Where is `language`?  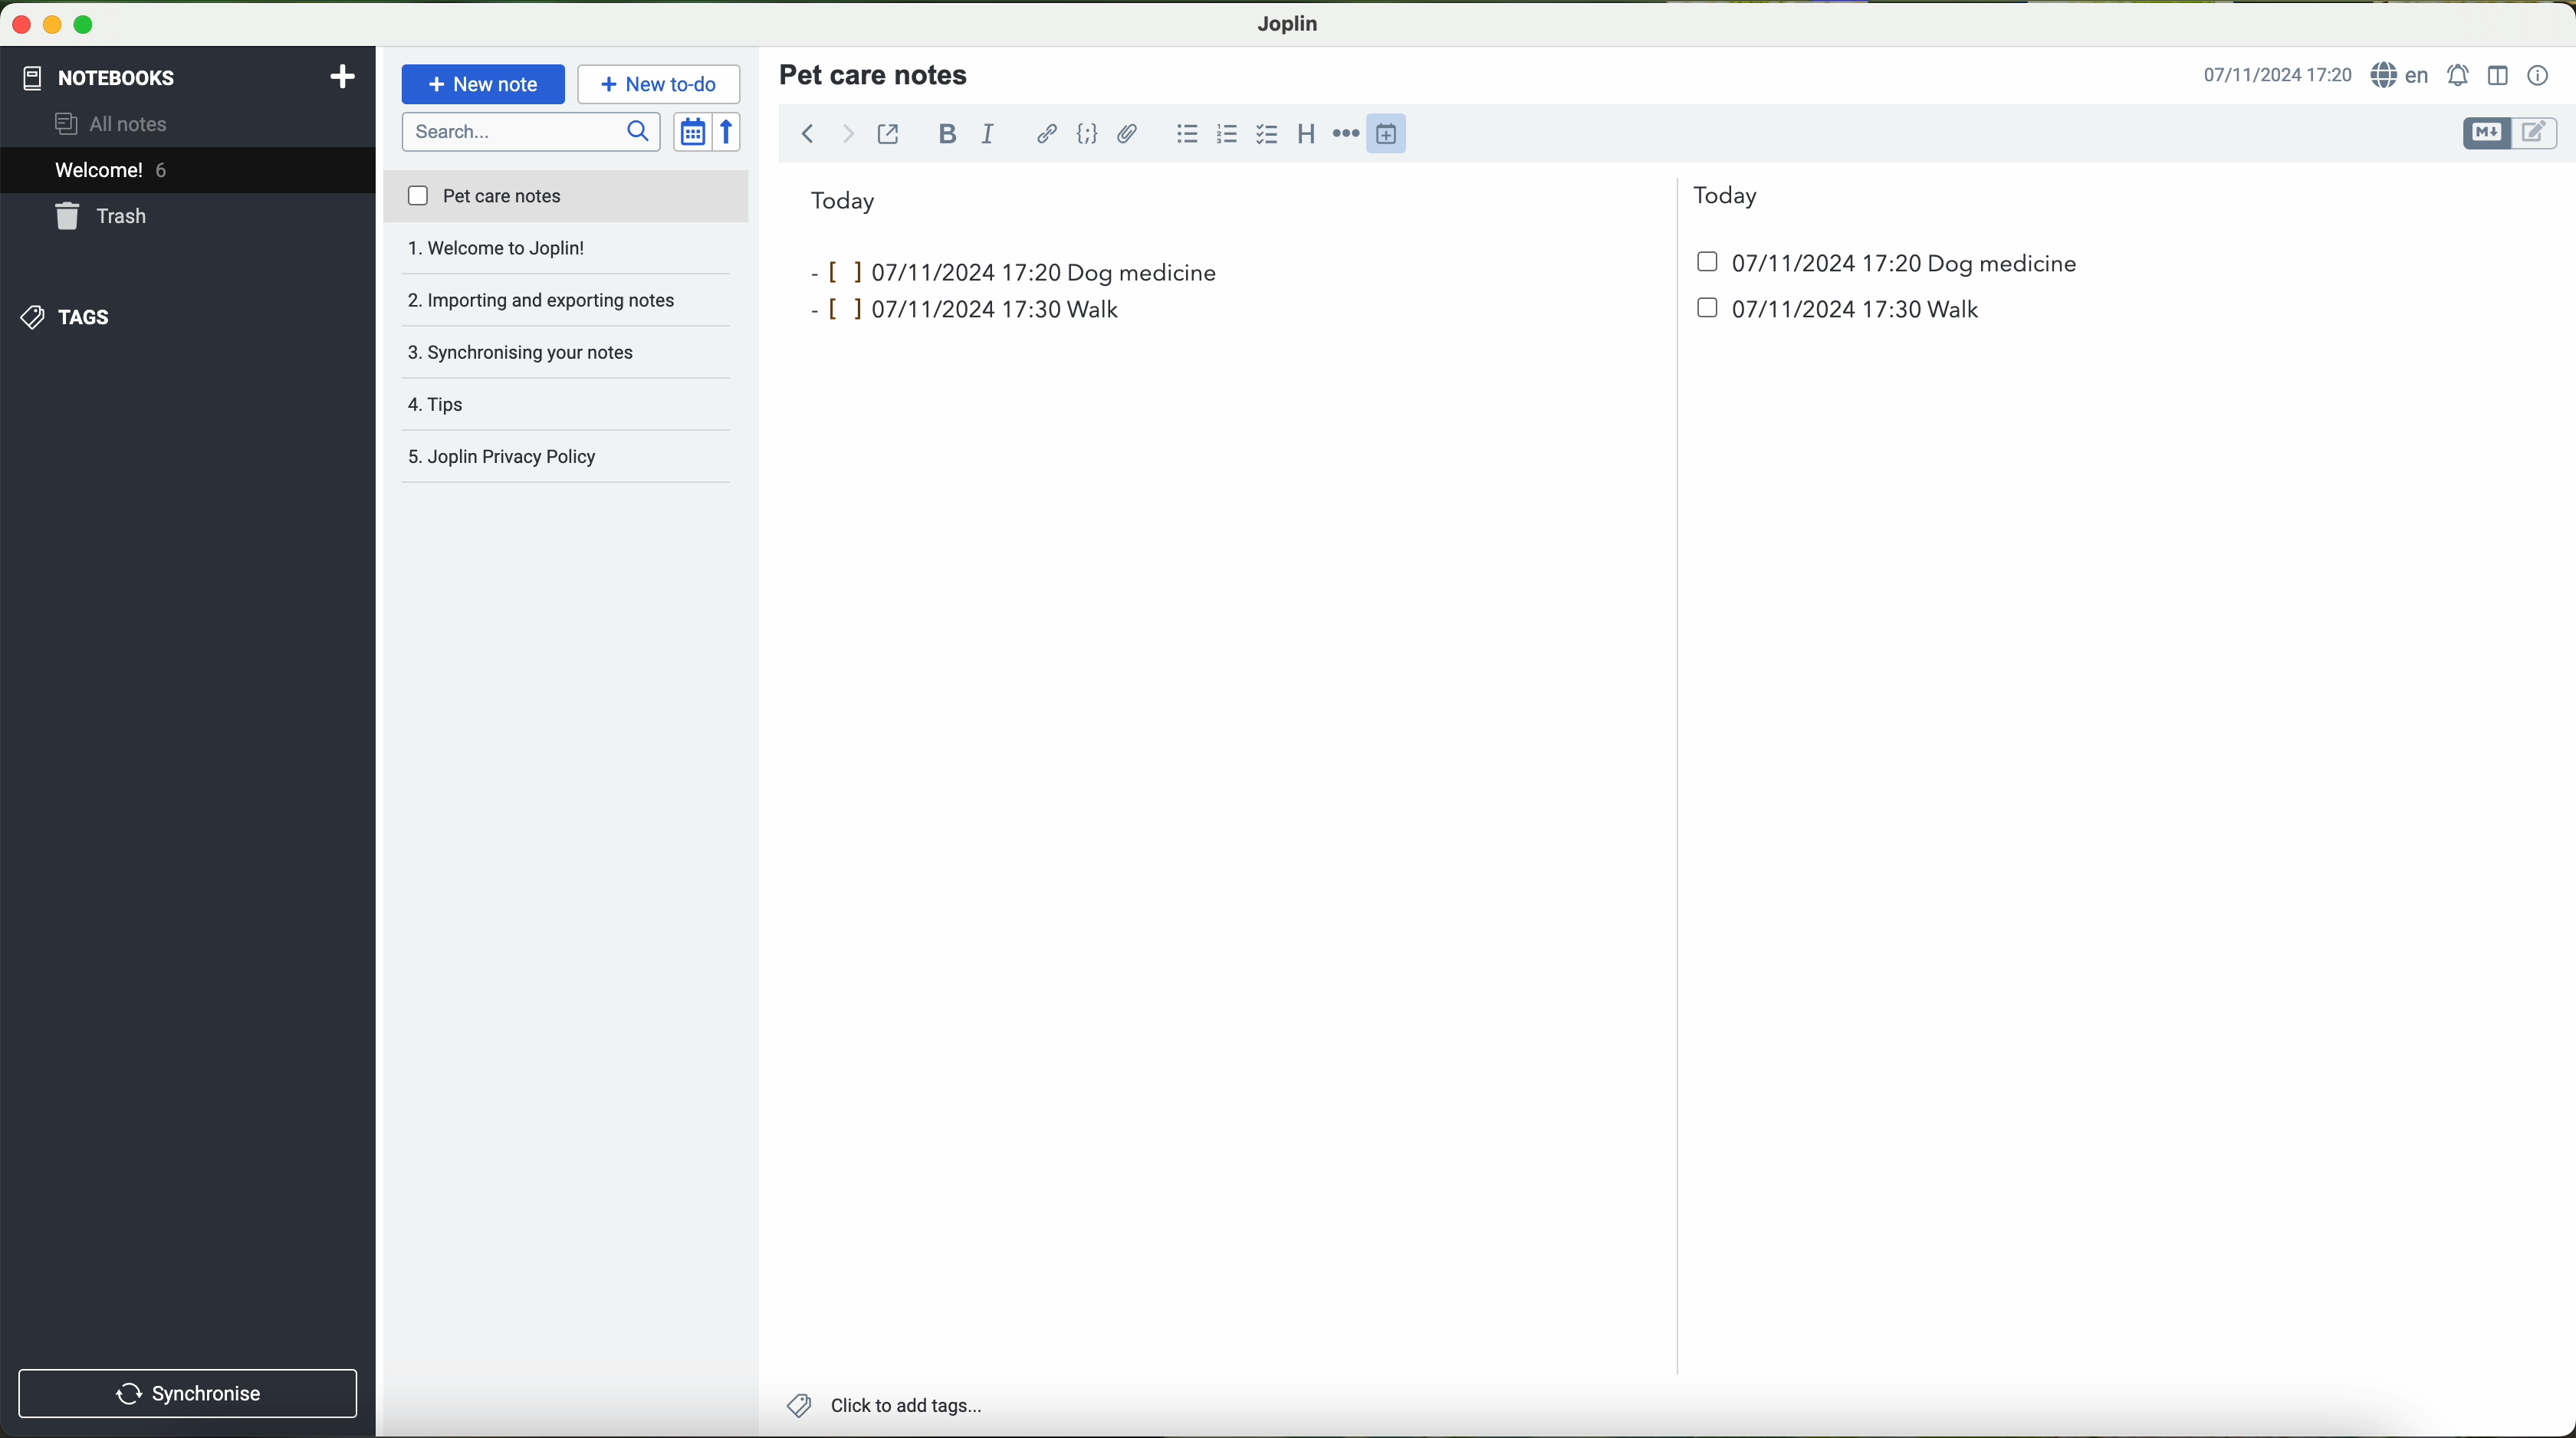
language is located at coordinates (2404, 76).